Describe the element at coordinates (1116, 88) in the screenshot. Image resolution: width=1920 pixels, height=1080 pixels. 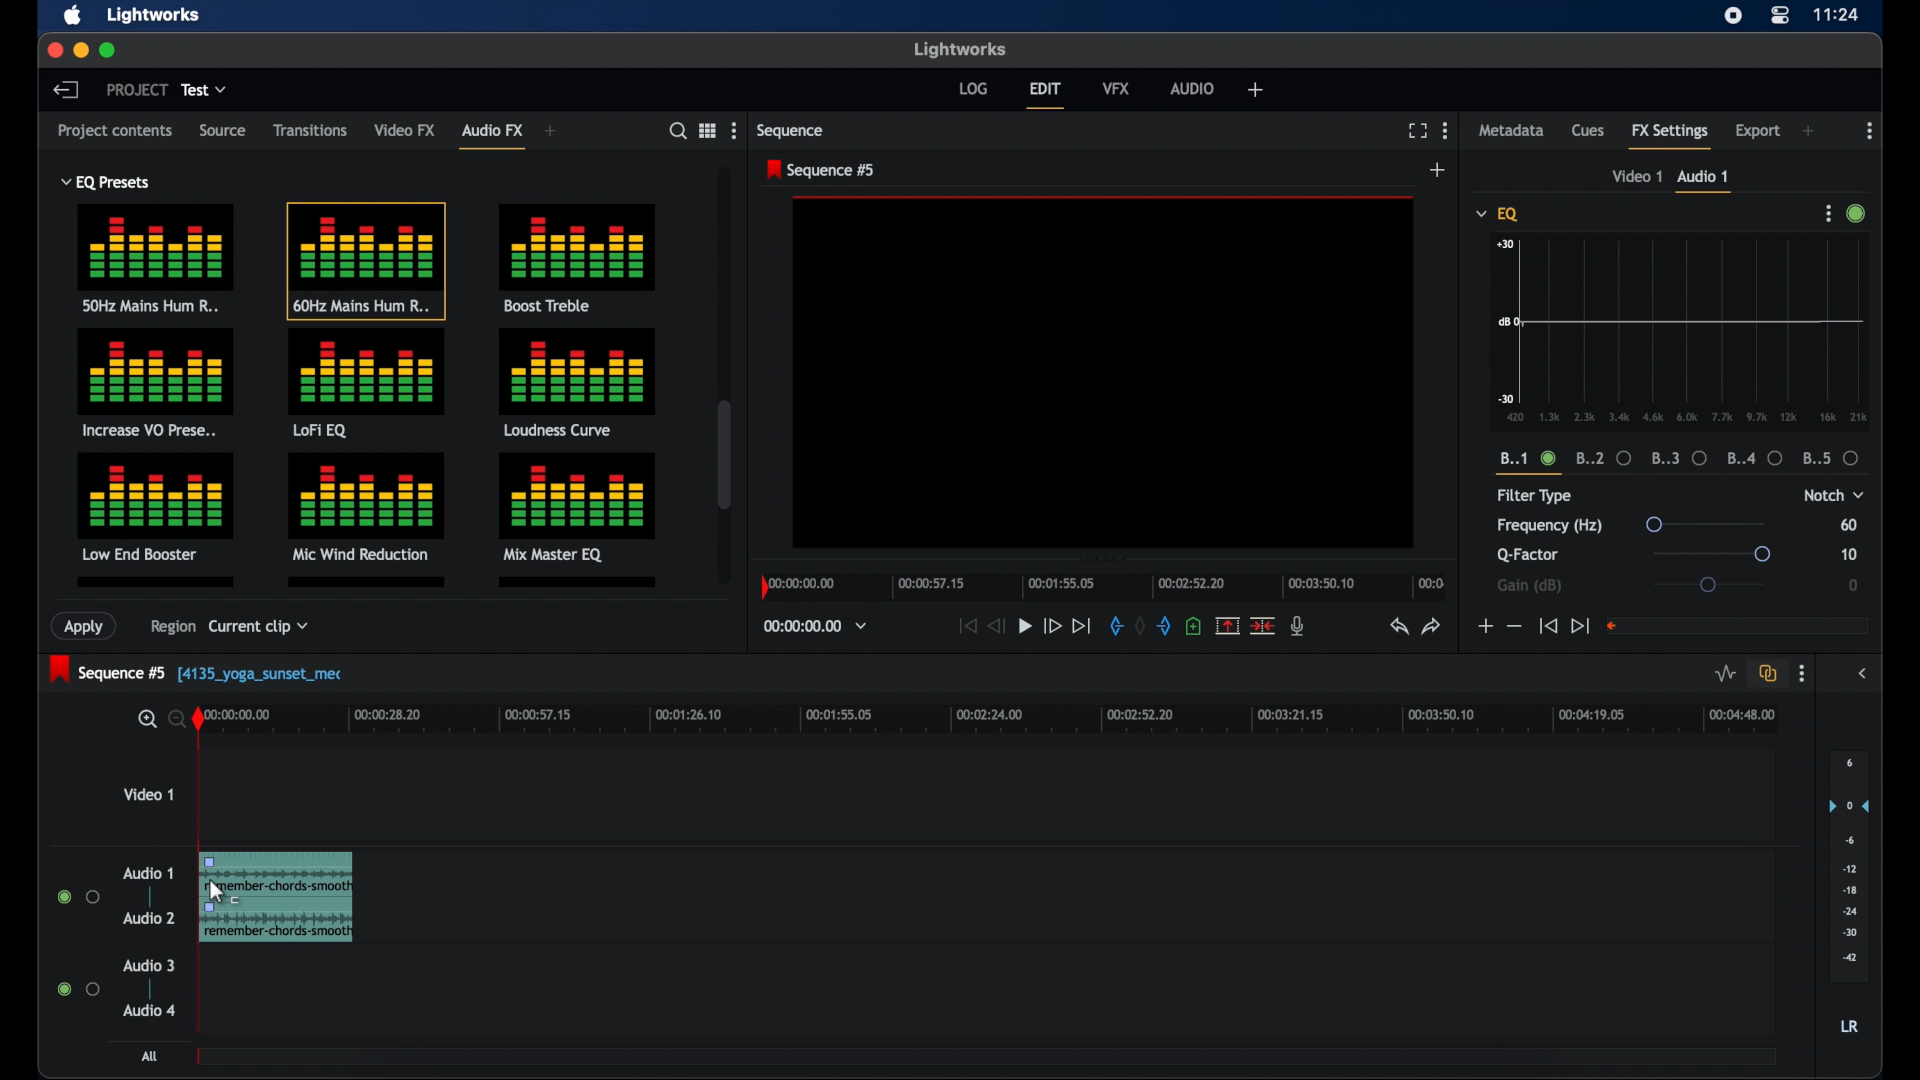
I see `vfx` at that location.